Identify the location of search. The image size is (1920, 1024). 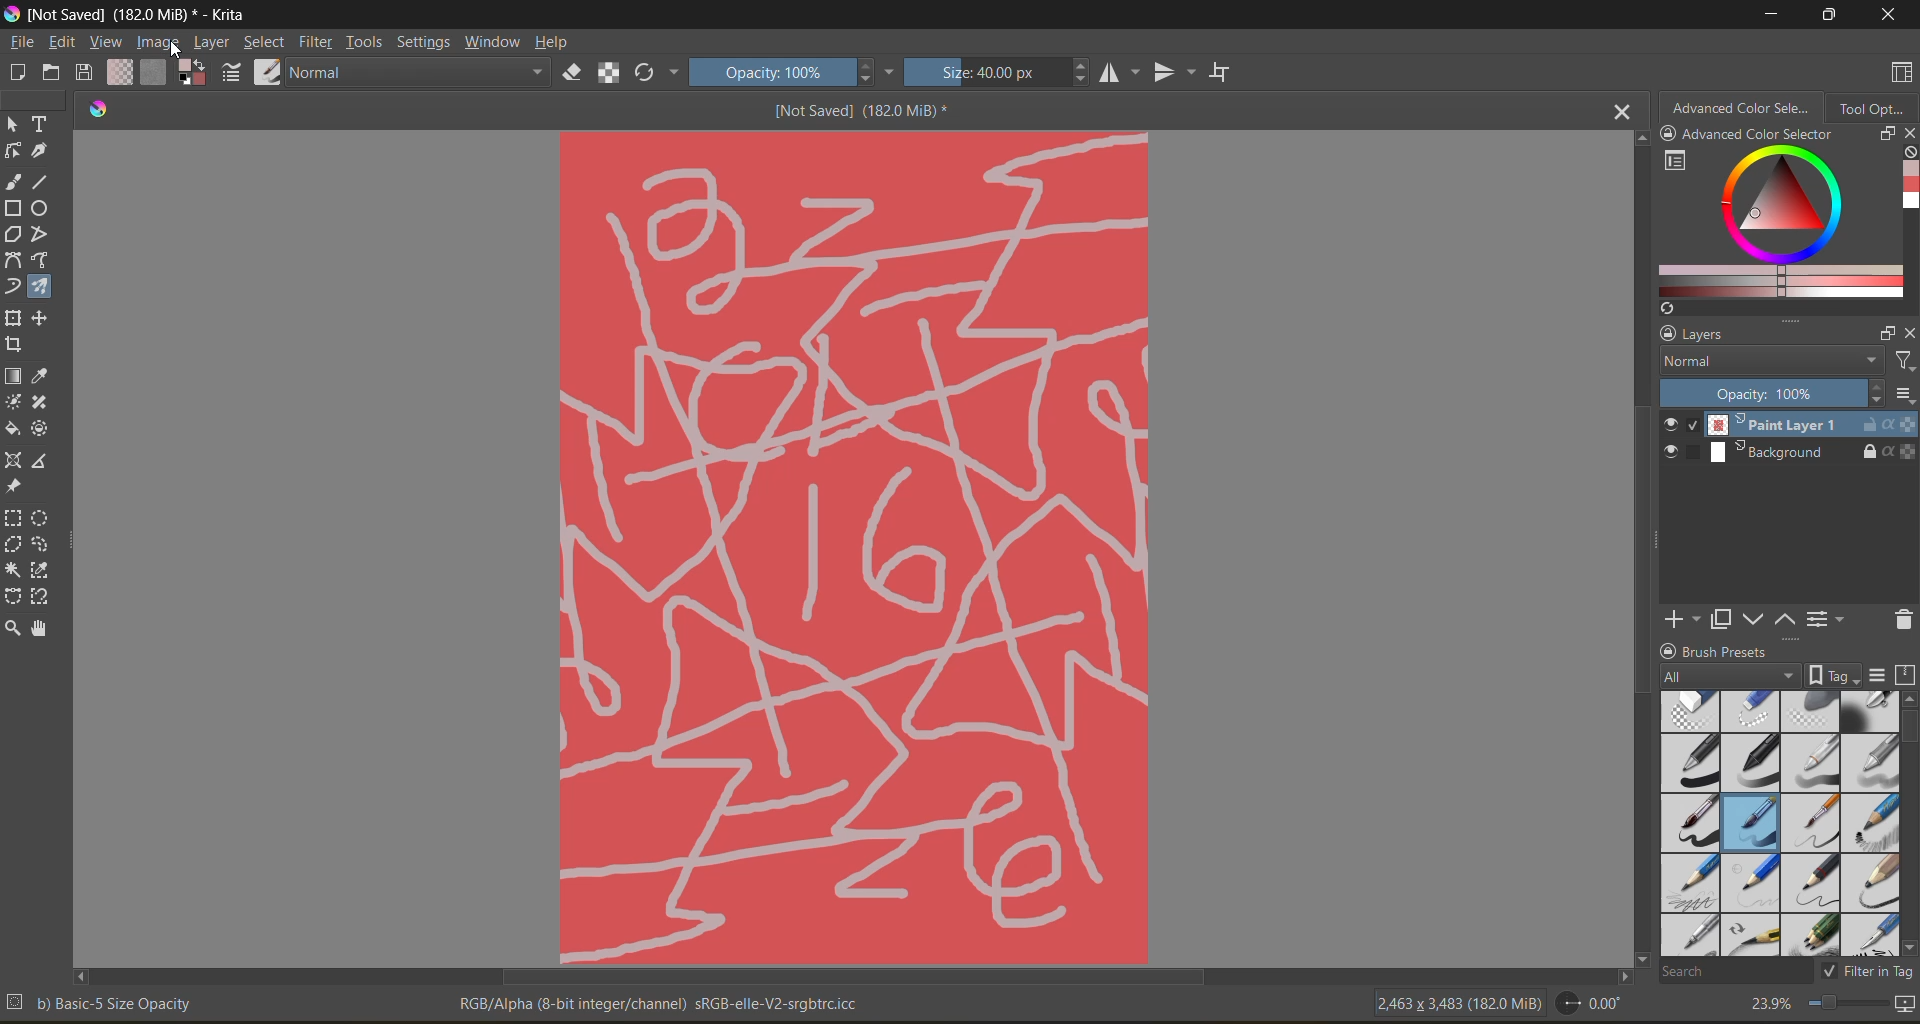
(1727, 972).